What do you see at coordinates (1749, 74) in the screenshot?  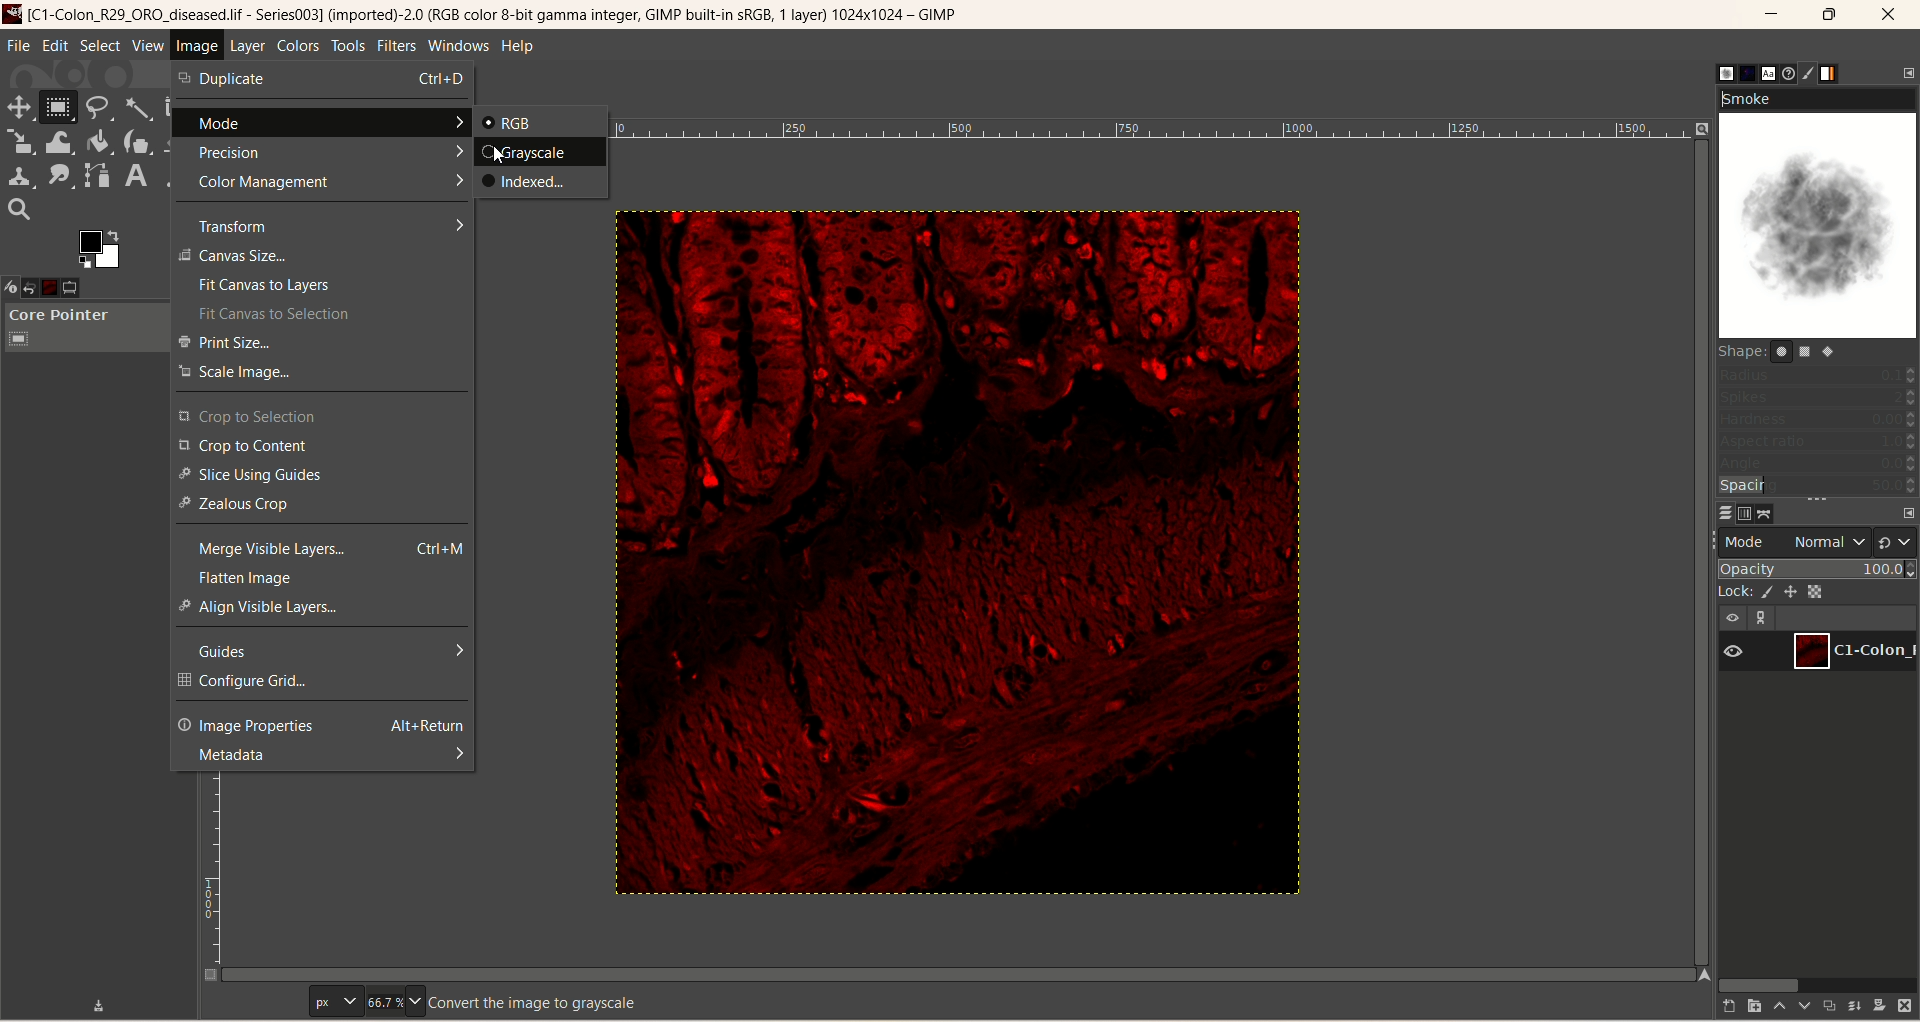 I see `pattern` at bounding box center [1749, 74].